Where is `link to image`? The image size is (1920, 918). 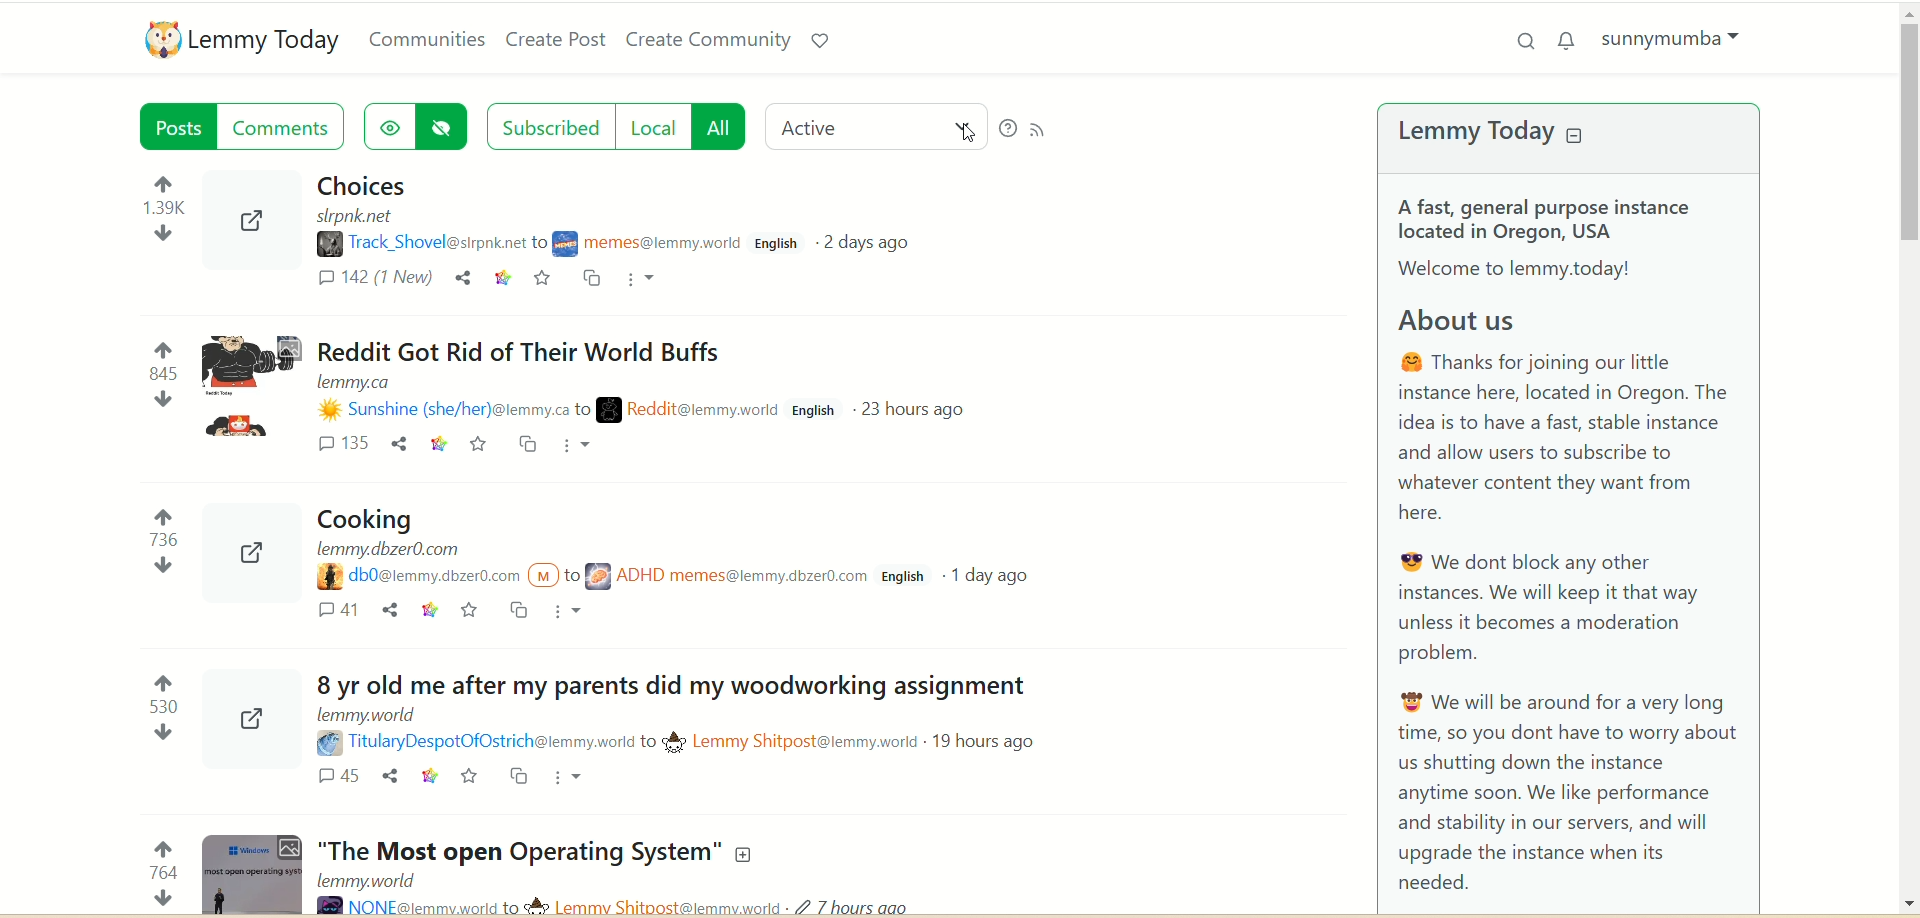
link to image is located at coordinates (232, 555).